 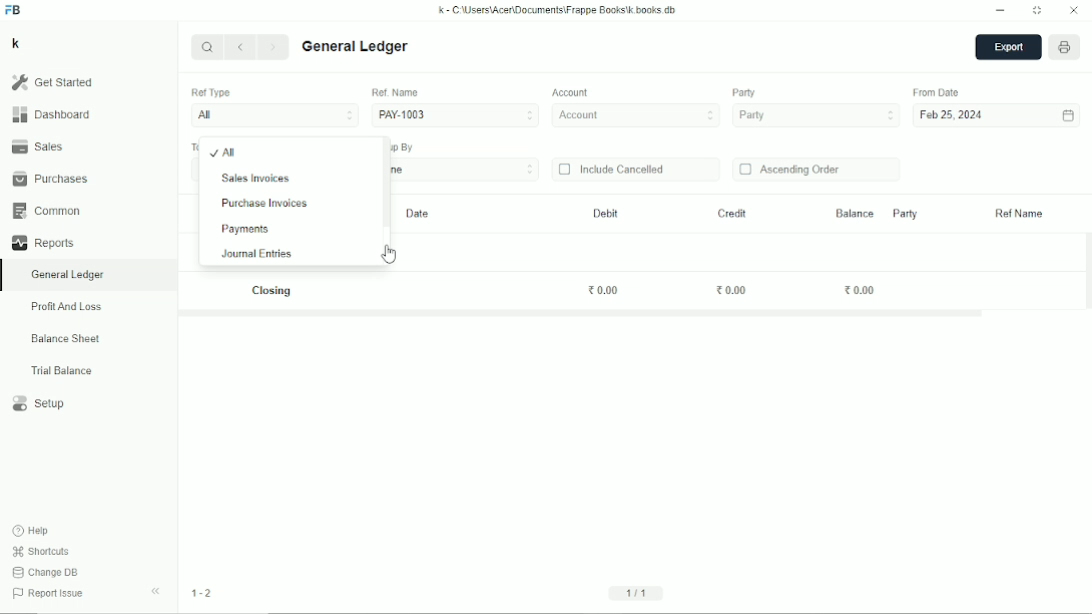 I want to click on All, so click(x=223, y=153).